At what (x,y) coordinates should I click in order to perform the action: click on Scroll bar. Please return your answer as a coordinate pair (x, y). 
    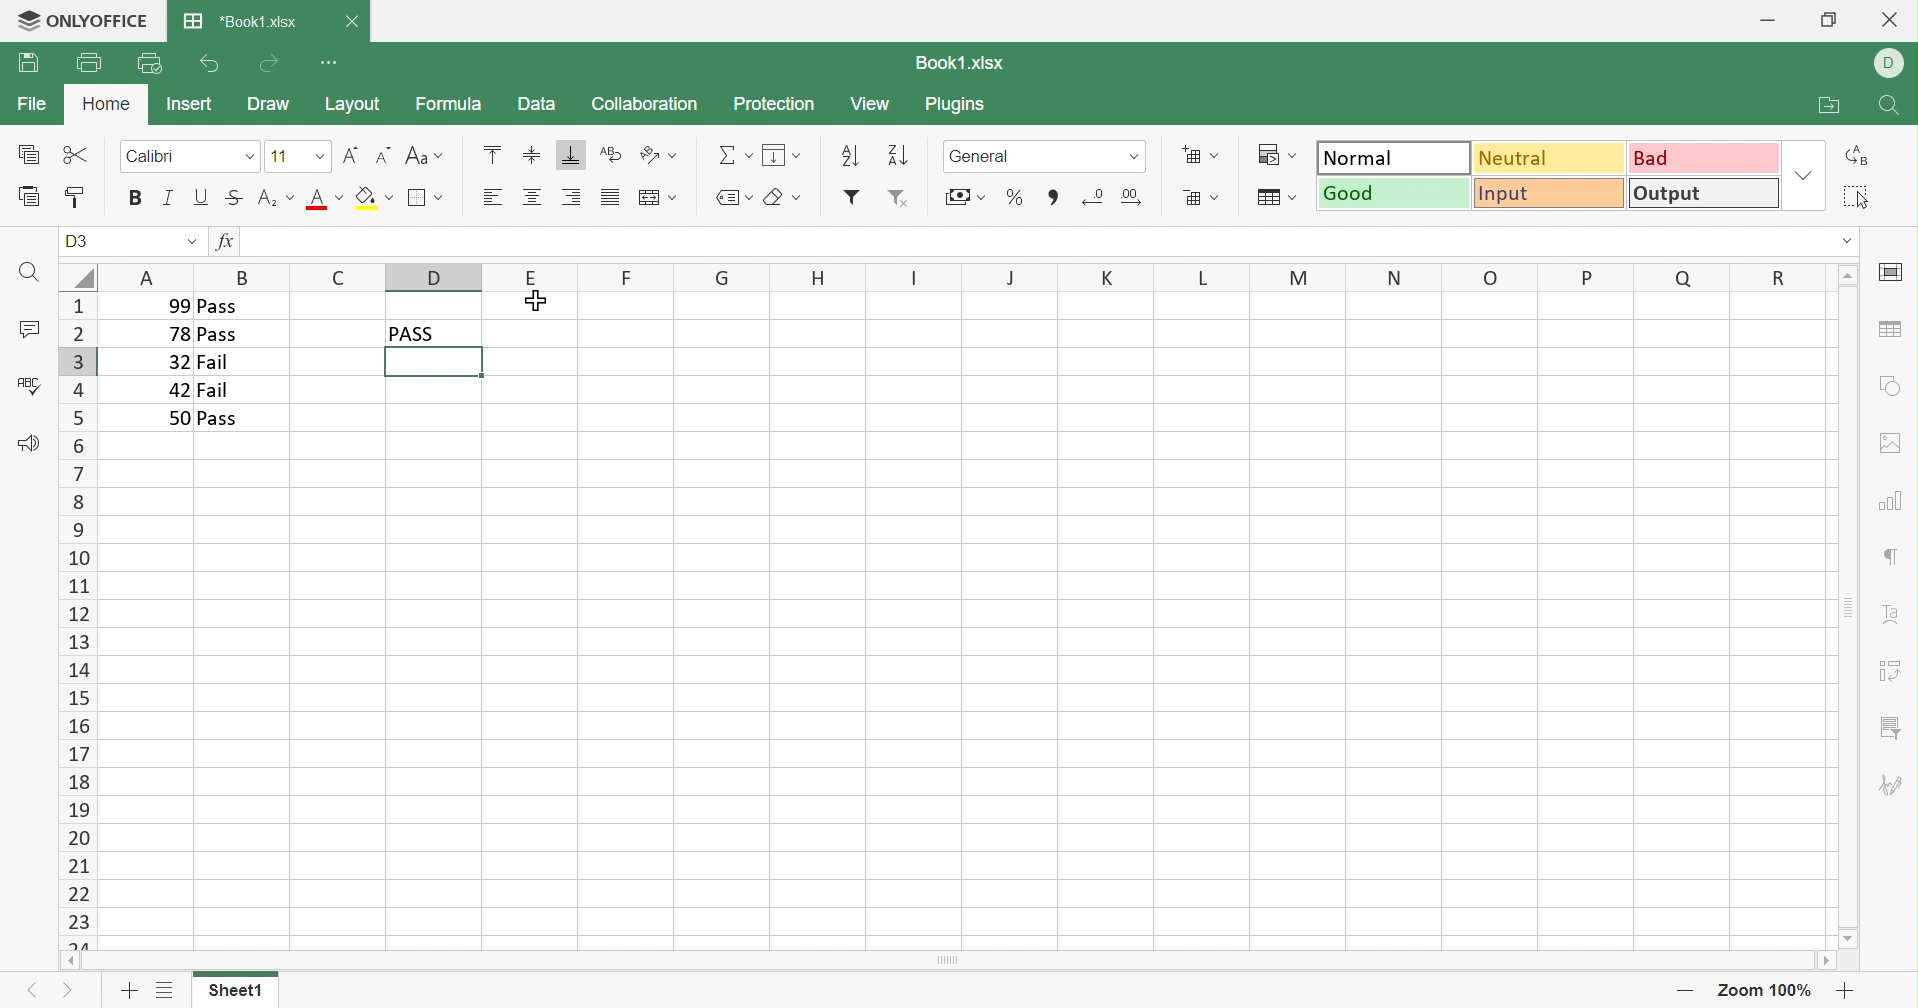
    Looking at the image, I should click on (1847, 607).